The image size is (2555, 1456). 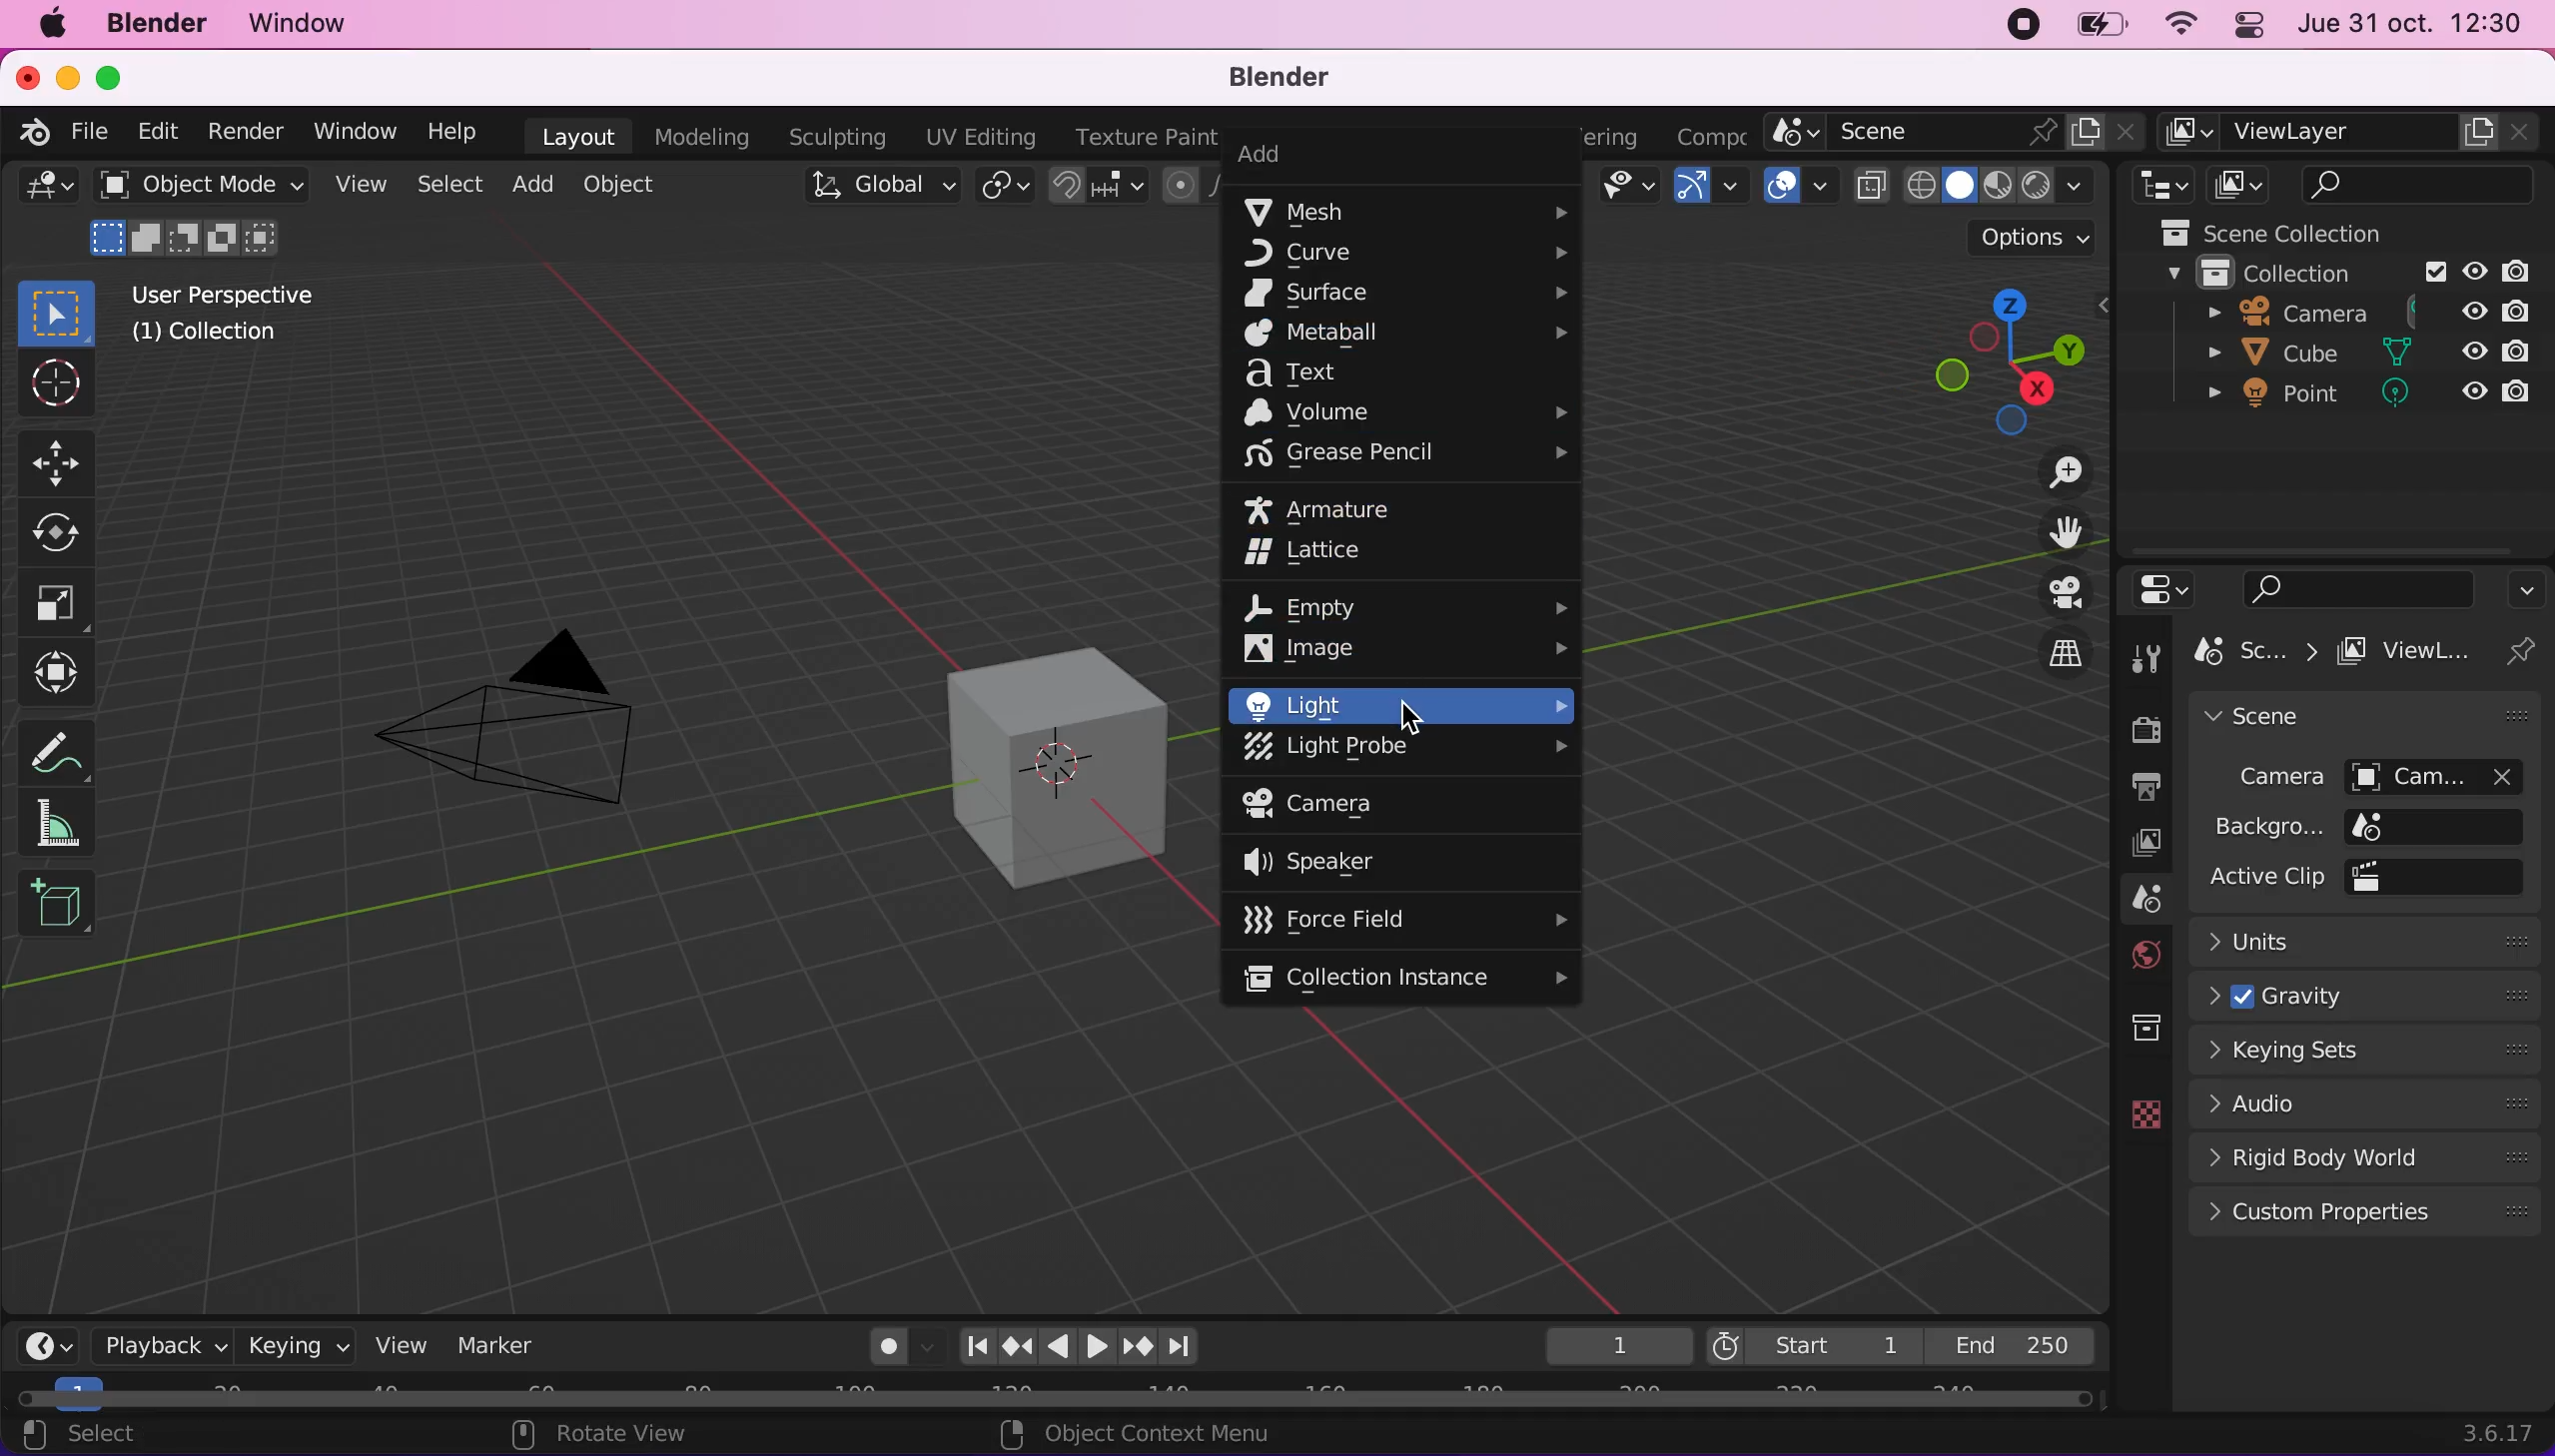 What do you see at coordinates (38, 1343) in the screenshot?
I see `editor type` at bounding box center [38, 1343].